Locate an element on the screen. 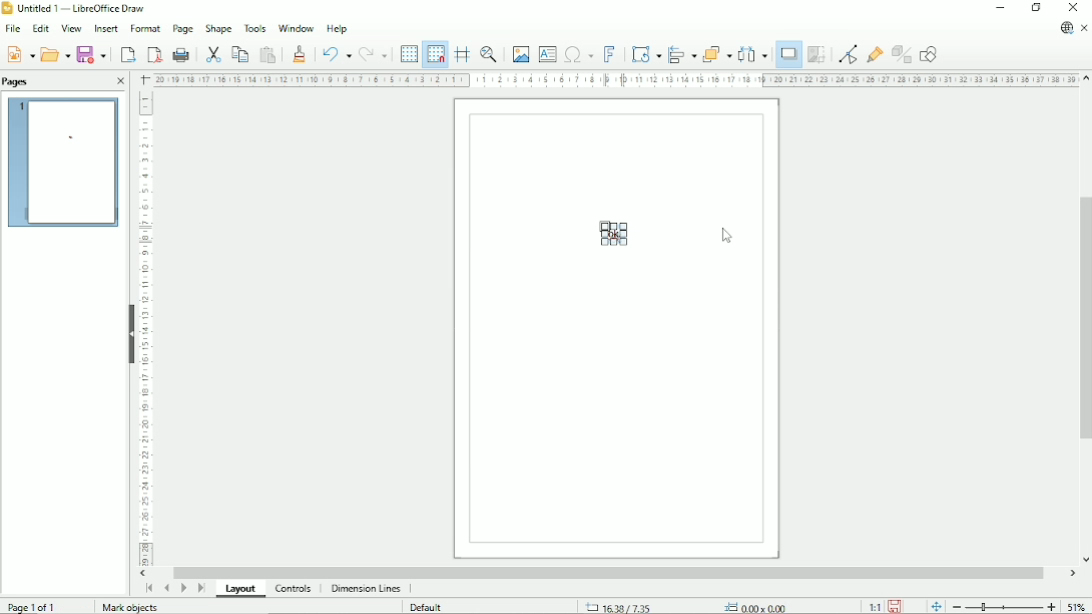  Snap to grid is located at coordinates (435, 54).